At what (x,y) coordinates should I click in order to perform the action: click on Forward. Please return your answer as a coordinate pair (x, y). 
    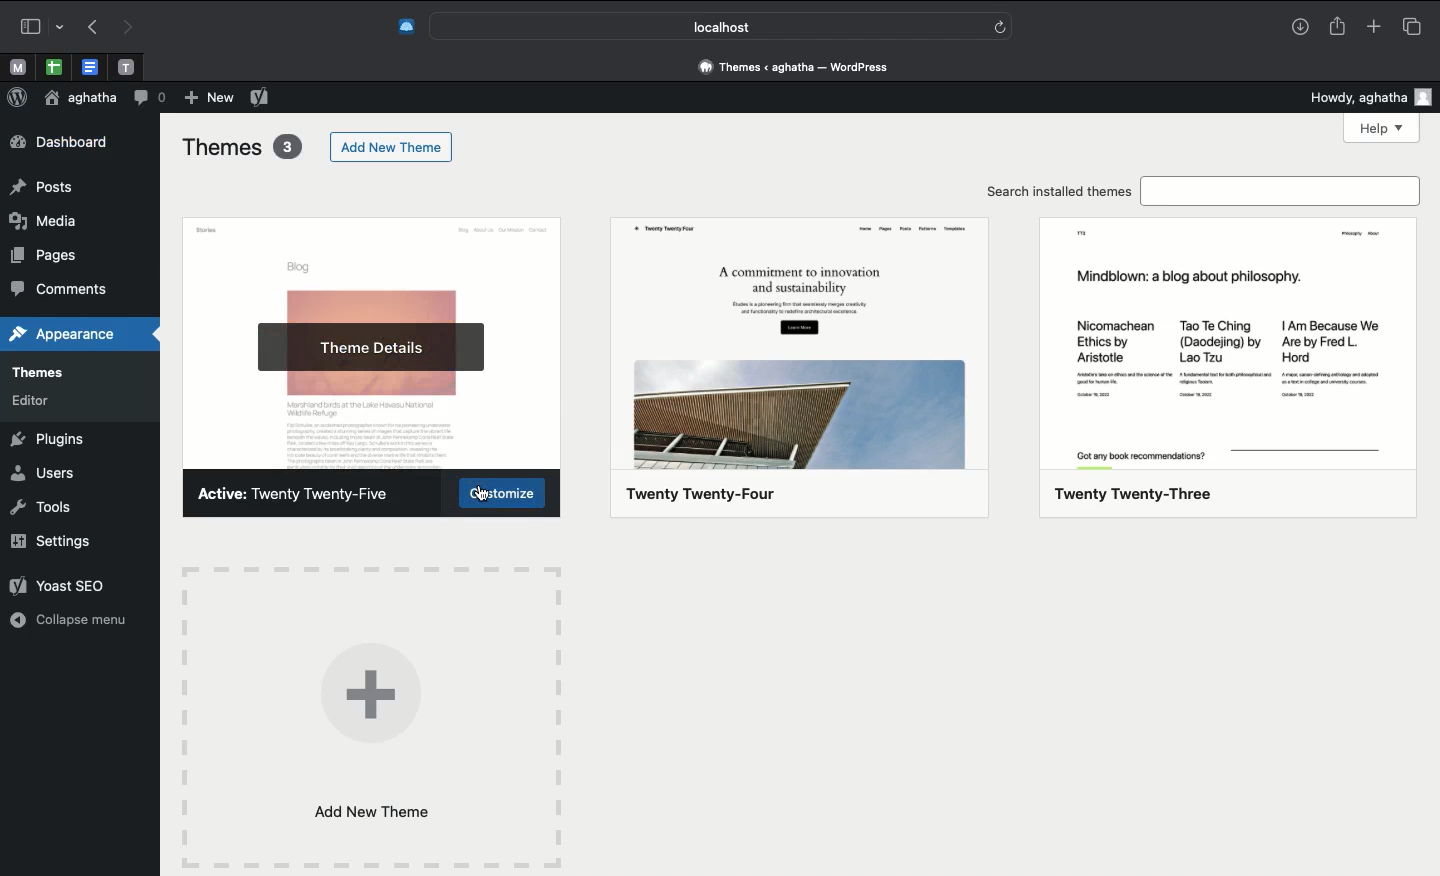
    Looking at the image, I should click on (129, 28).